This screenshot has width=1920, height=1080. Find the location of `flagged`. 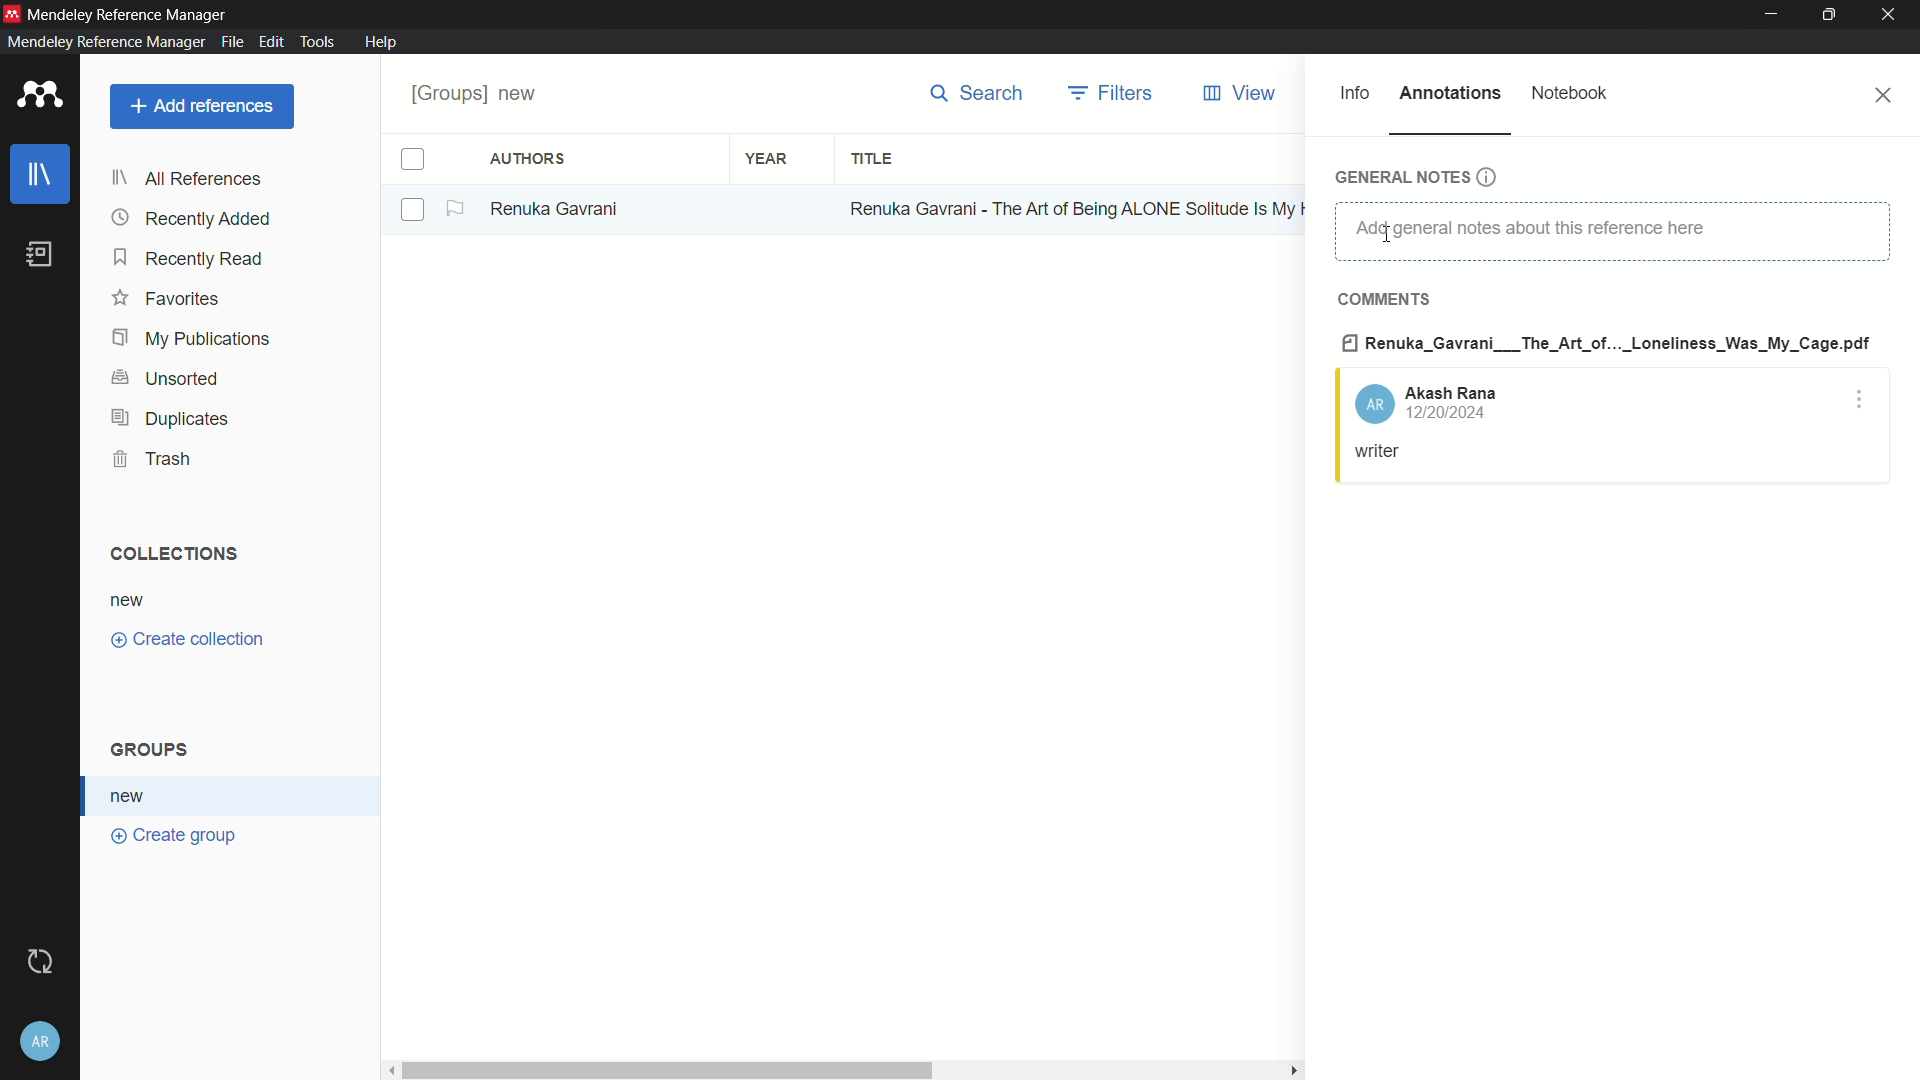

flagged is located at coordinates (457, 209).